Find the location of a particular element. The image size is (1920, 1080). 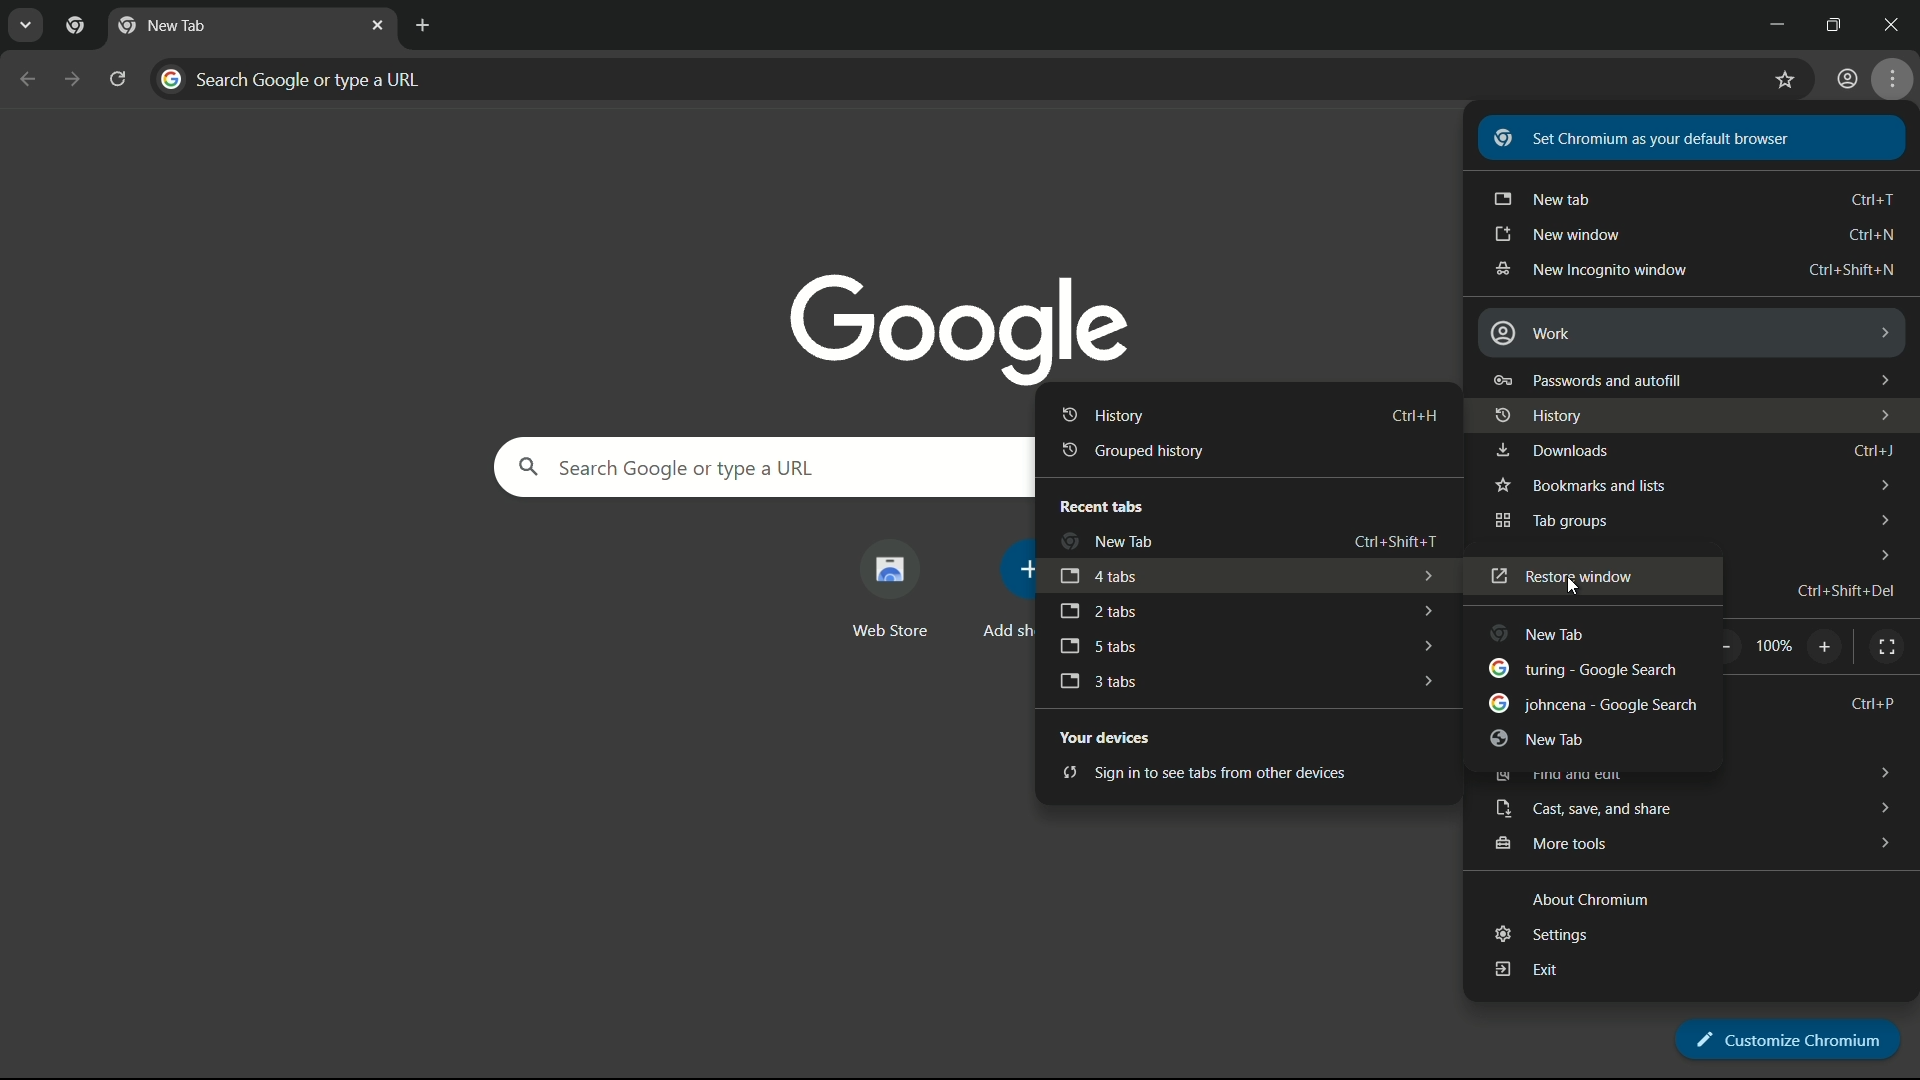

search google or type a url is located at coordinates (902, 79).